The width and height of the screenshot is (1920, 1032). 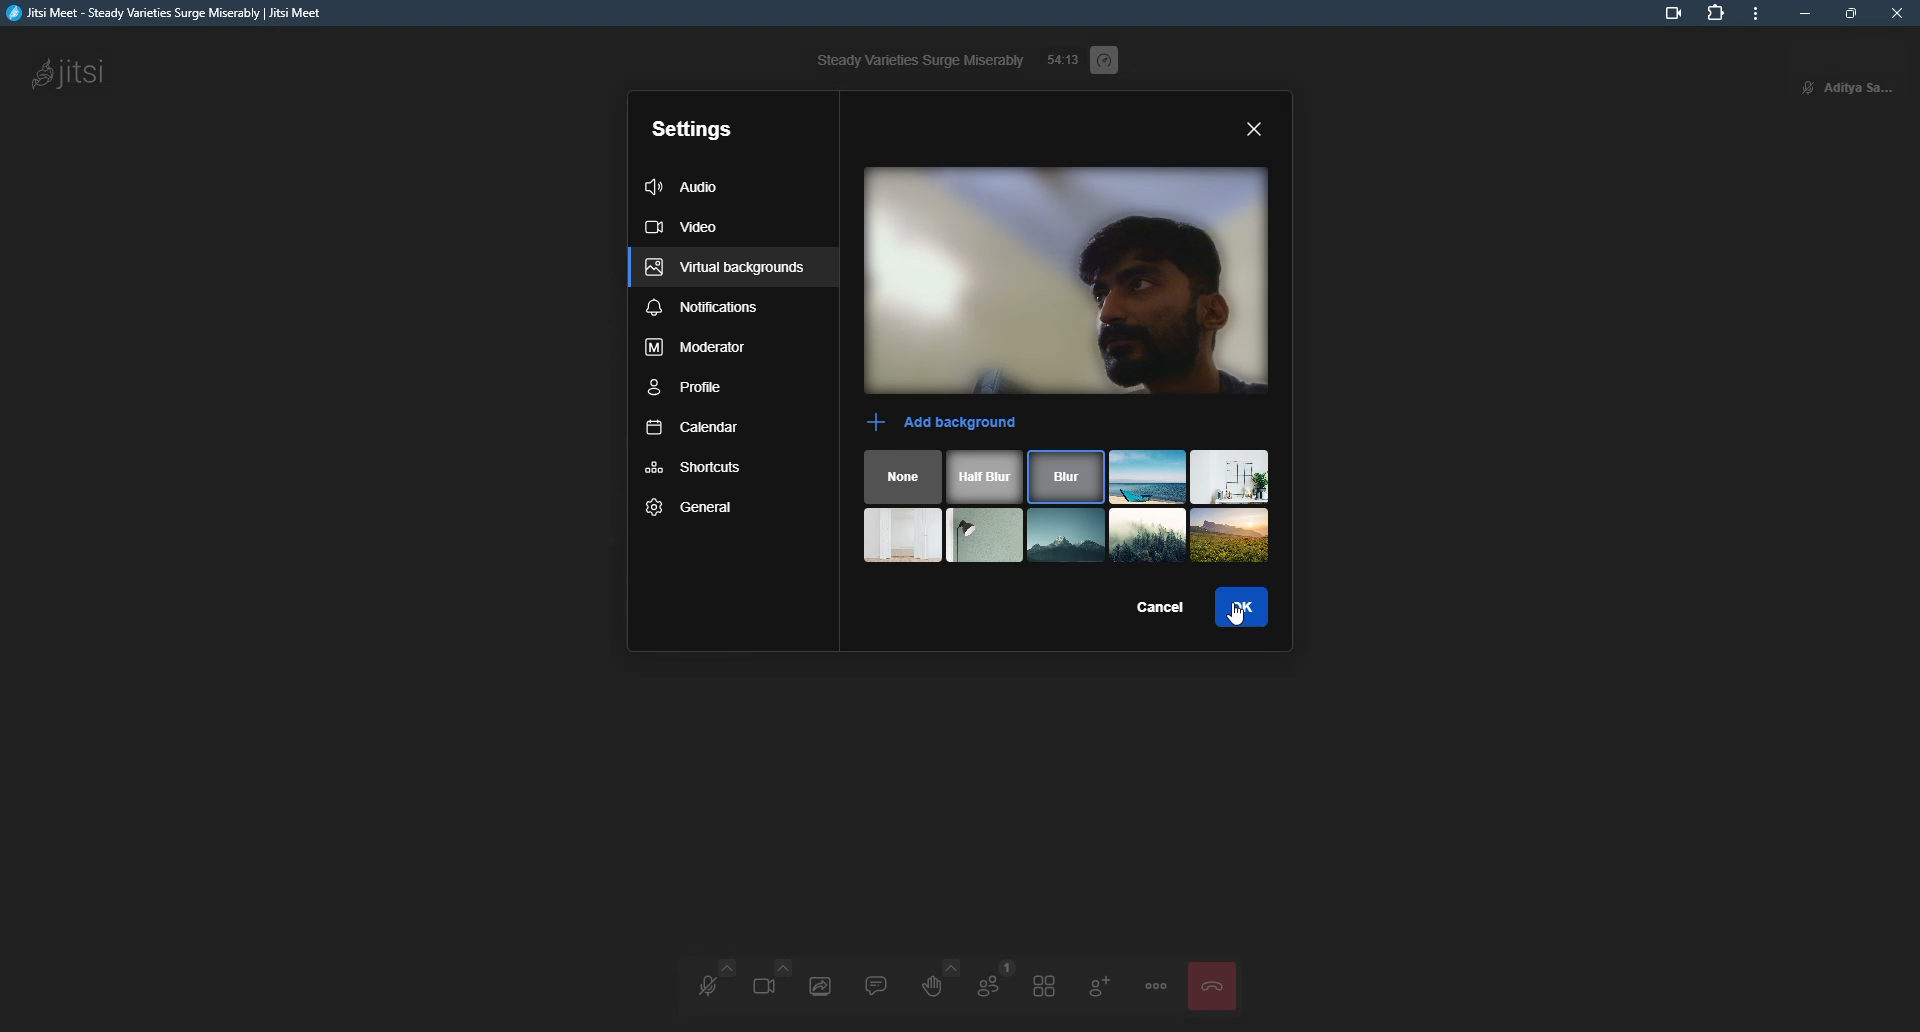 I want to click on scenery, so click(x=1066, y=534).